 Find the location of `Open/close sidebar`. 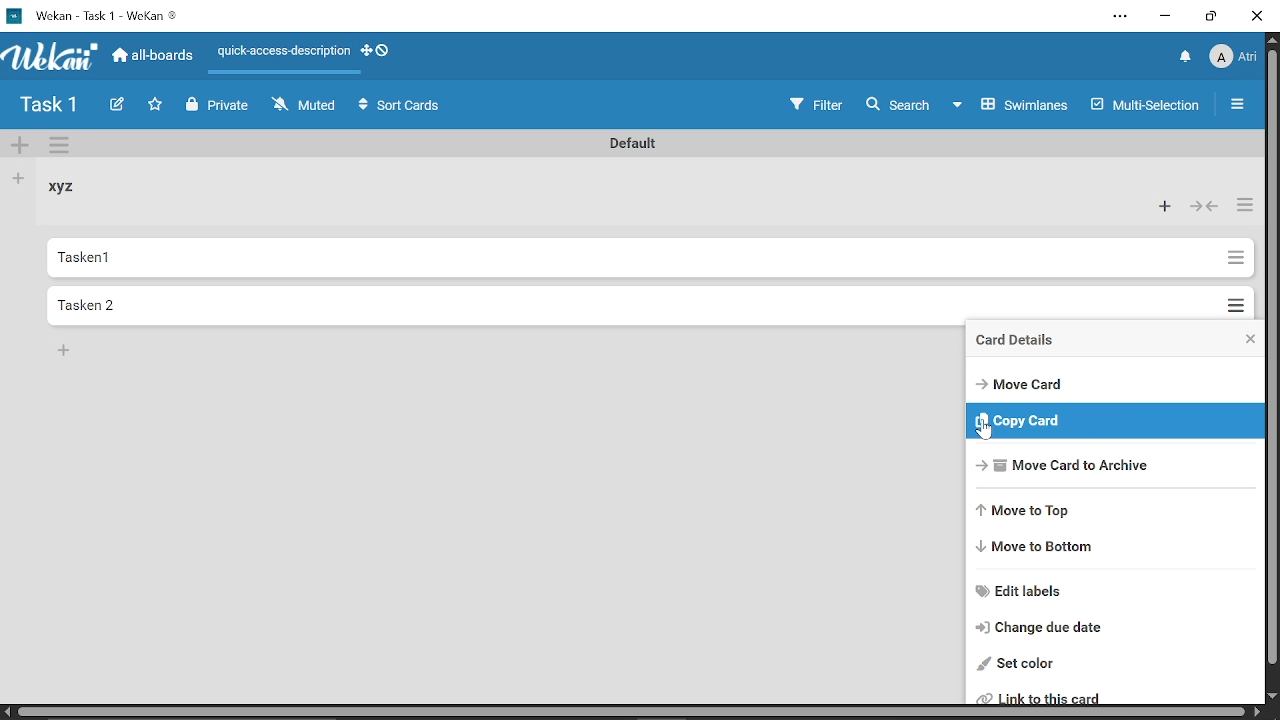

Open/close sidebar is located at coordinates (1240, 105).